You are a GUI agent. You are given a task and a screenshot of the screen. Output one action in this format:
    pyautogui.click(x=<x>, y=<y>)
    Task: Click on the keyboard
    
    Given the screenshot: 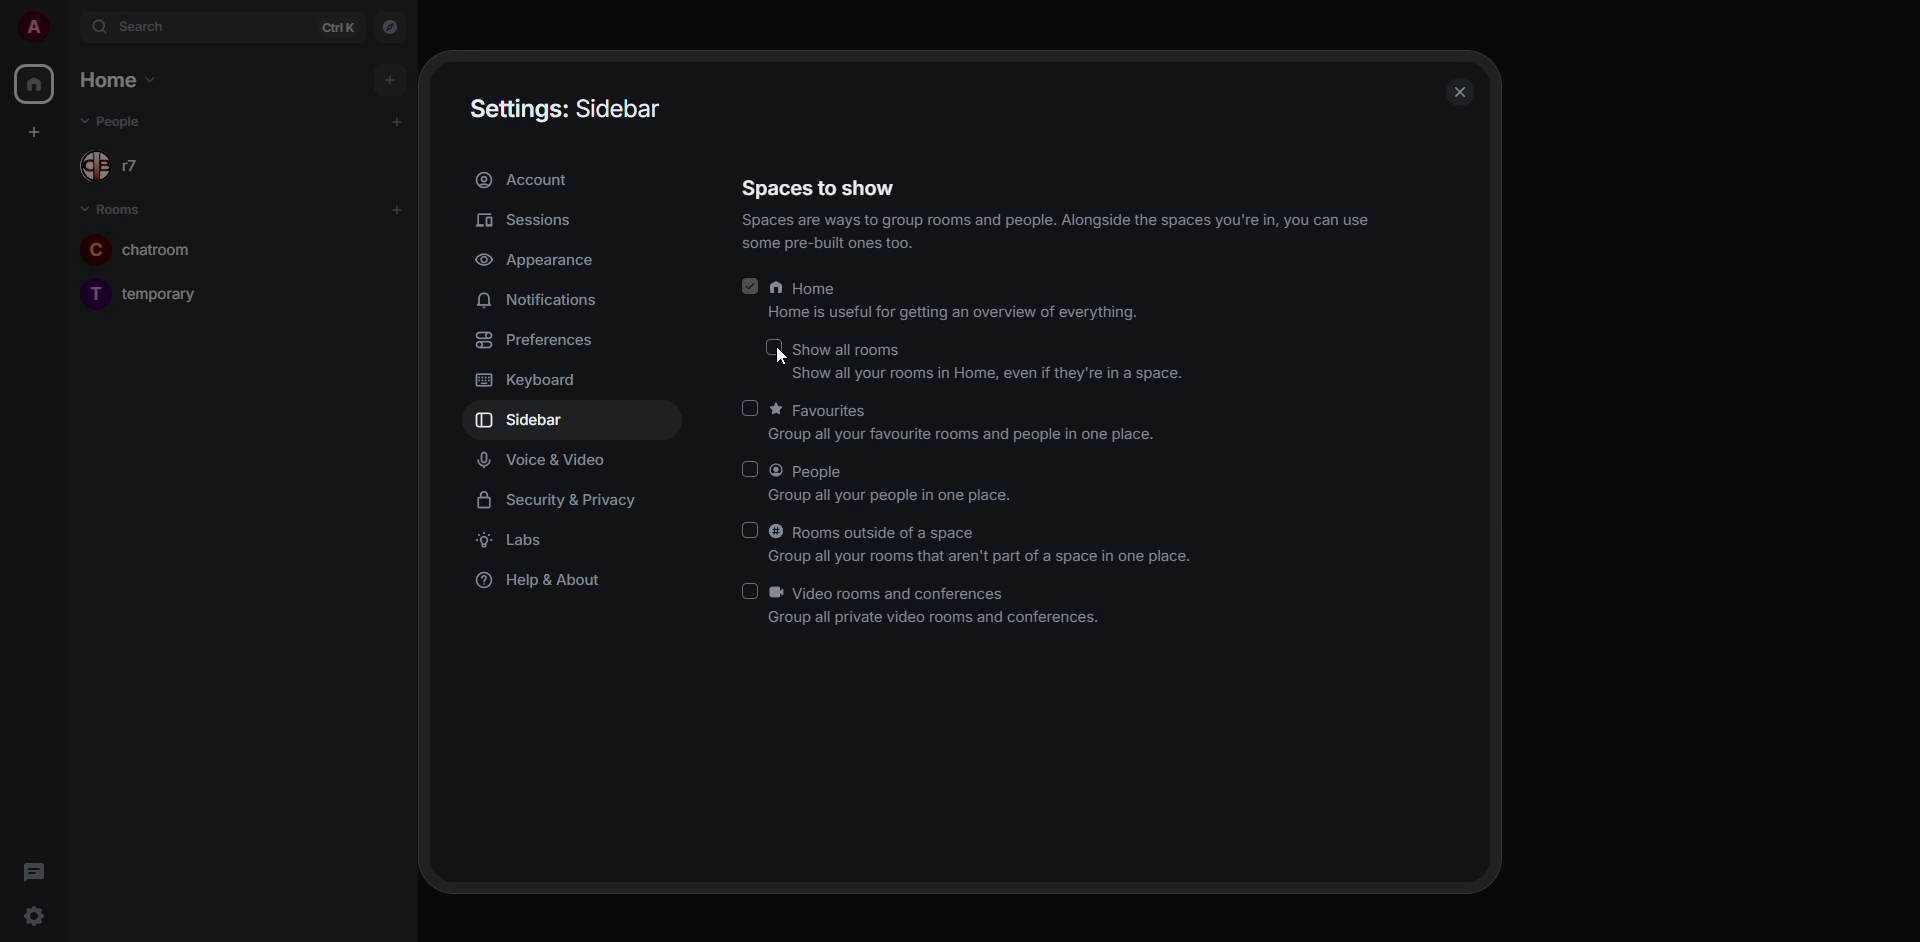 What is the action you would take?
    pyautogui.click(x=530, y=382)
    